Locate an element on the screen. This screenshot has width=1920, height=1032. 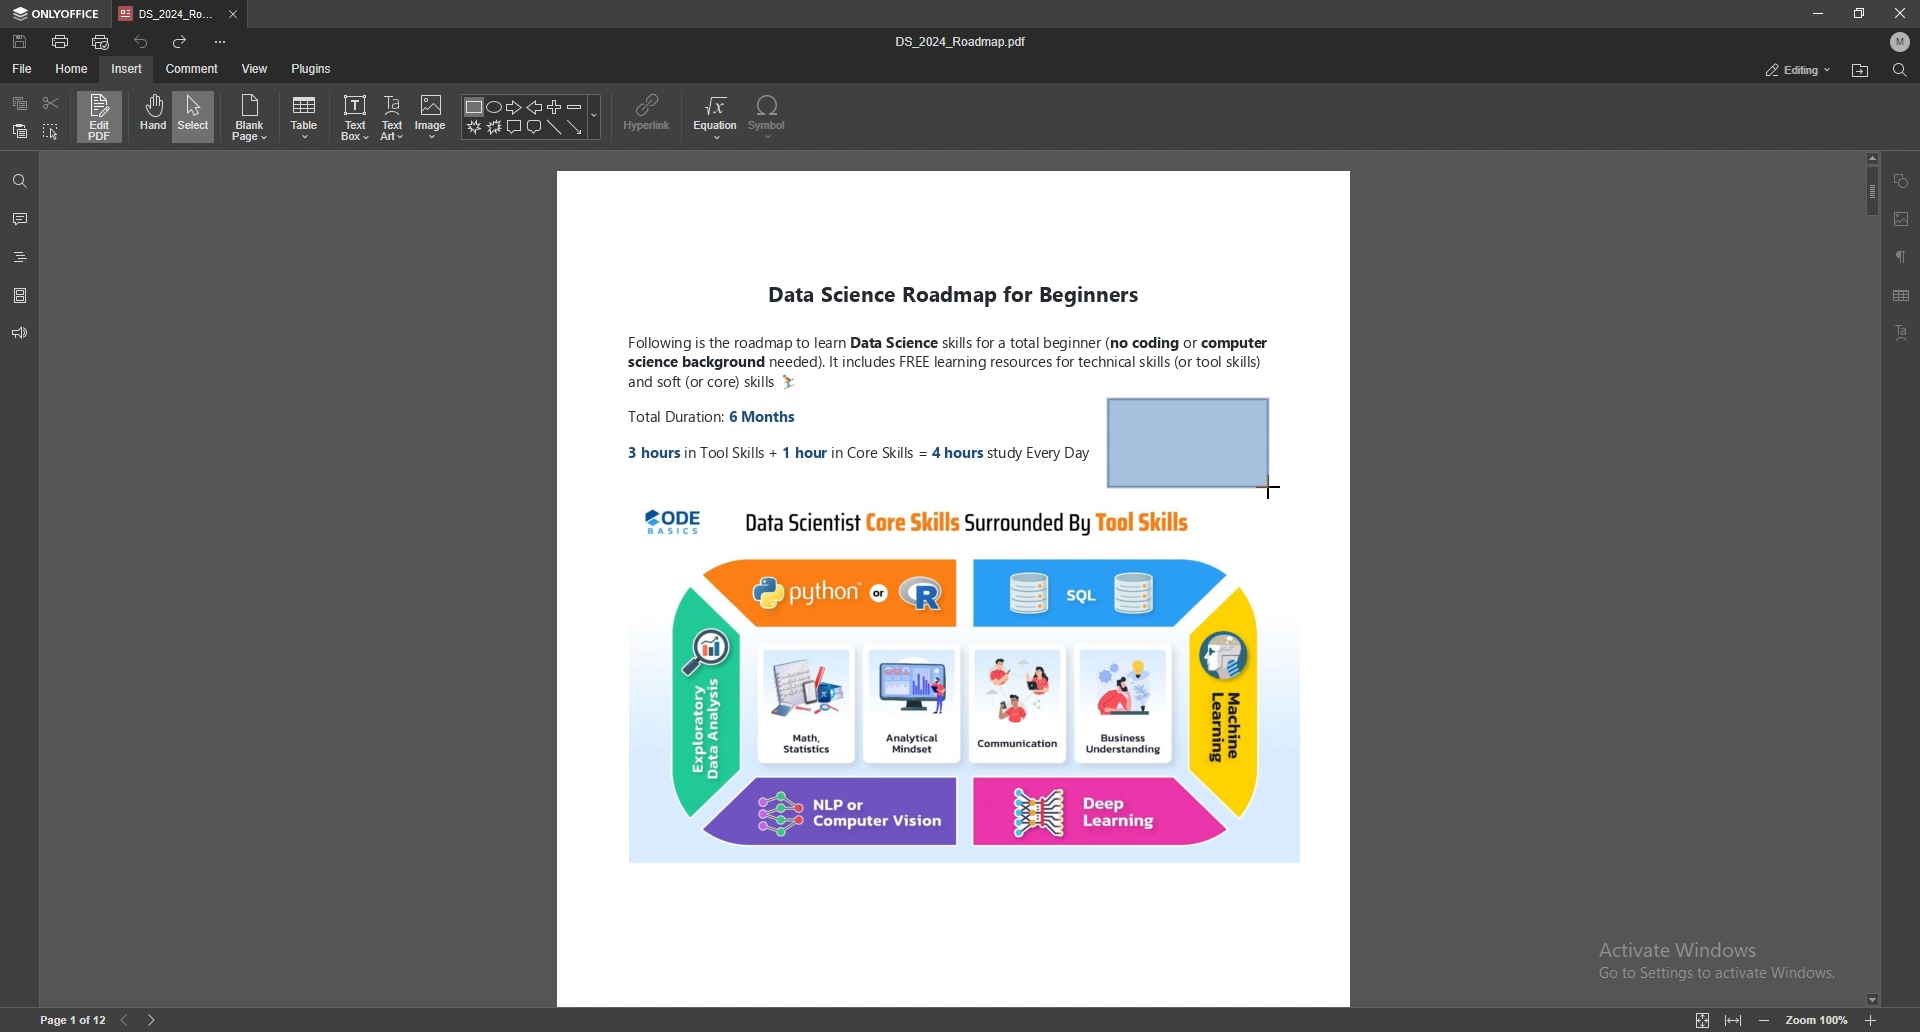
tab is located at coordinates (166, 15).